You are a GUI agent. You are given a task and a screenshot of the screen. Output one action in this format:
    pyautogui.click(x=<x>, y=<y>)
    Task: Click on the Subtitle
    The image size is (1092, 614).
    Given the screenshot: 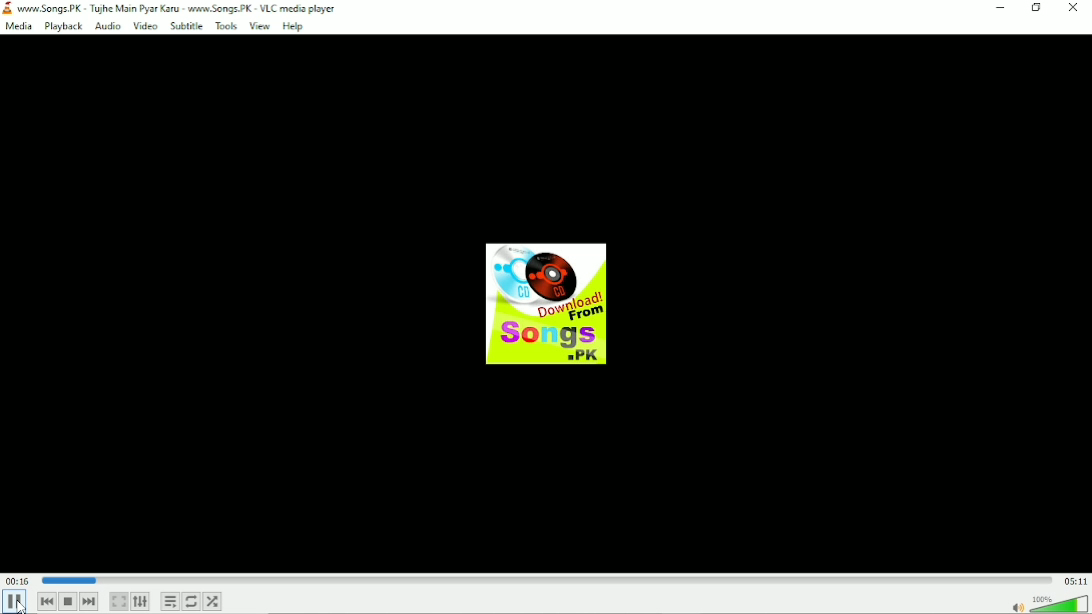 What is the action you would take?
    pyautogui.click(x=186, y=27)
    